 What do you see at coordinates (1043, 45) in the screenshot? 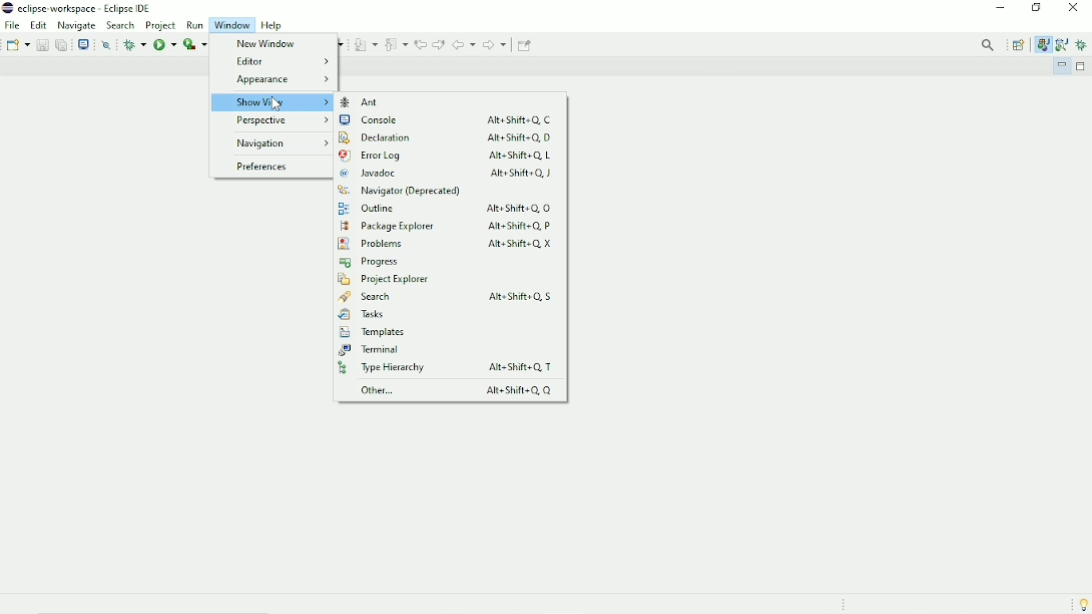
I see `Java` at bounding box center [1043, 45].